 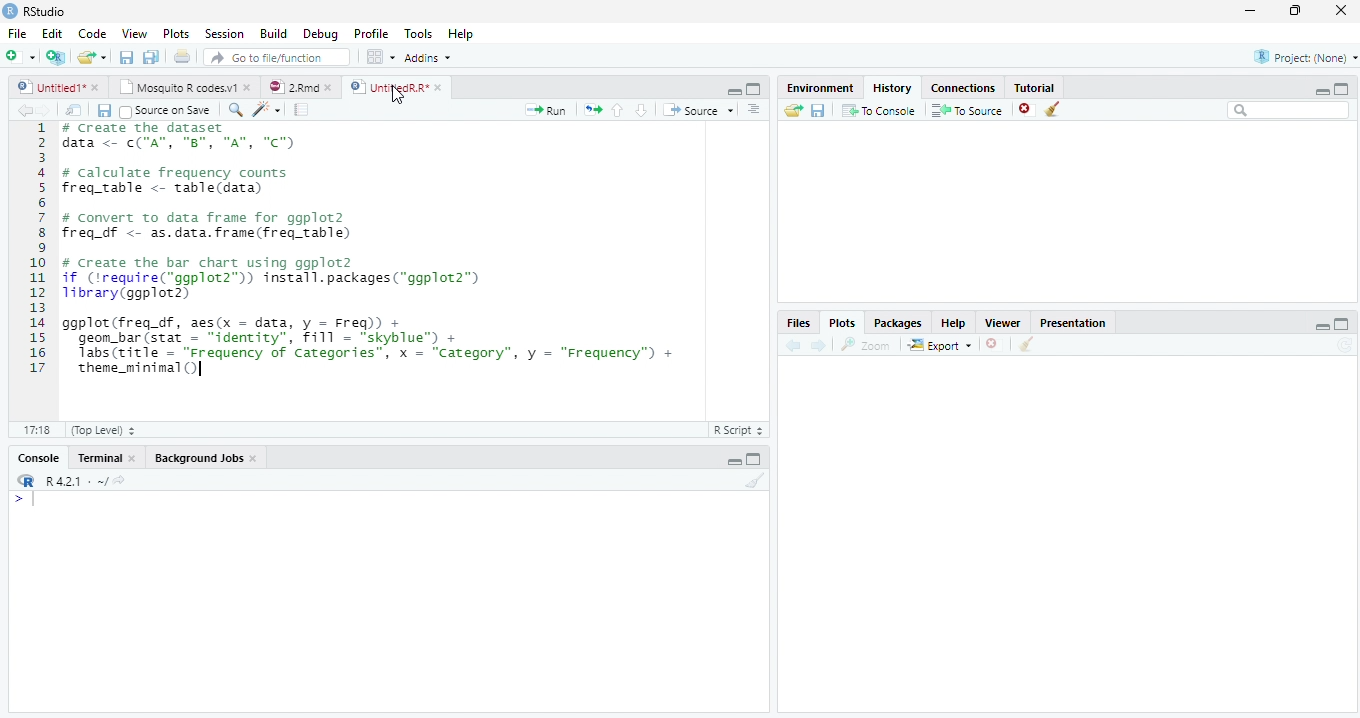 What do you see at coordinates (959, 324) in the screenshot?
I see `Help ` at bounding box center [959, 324].